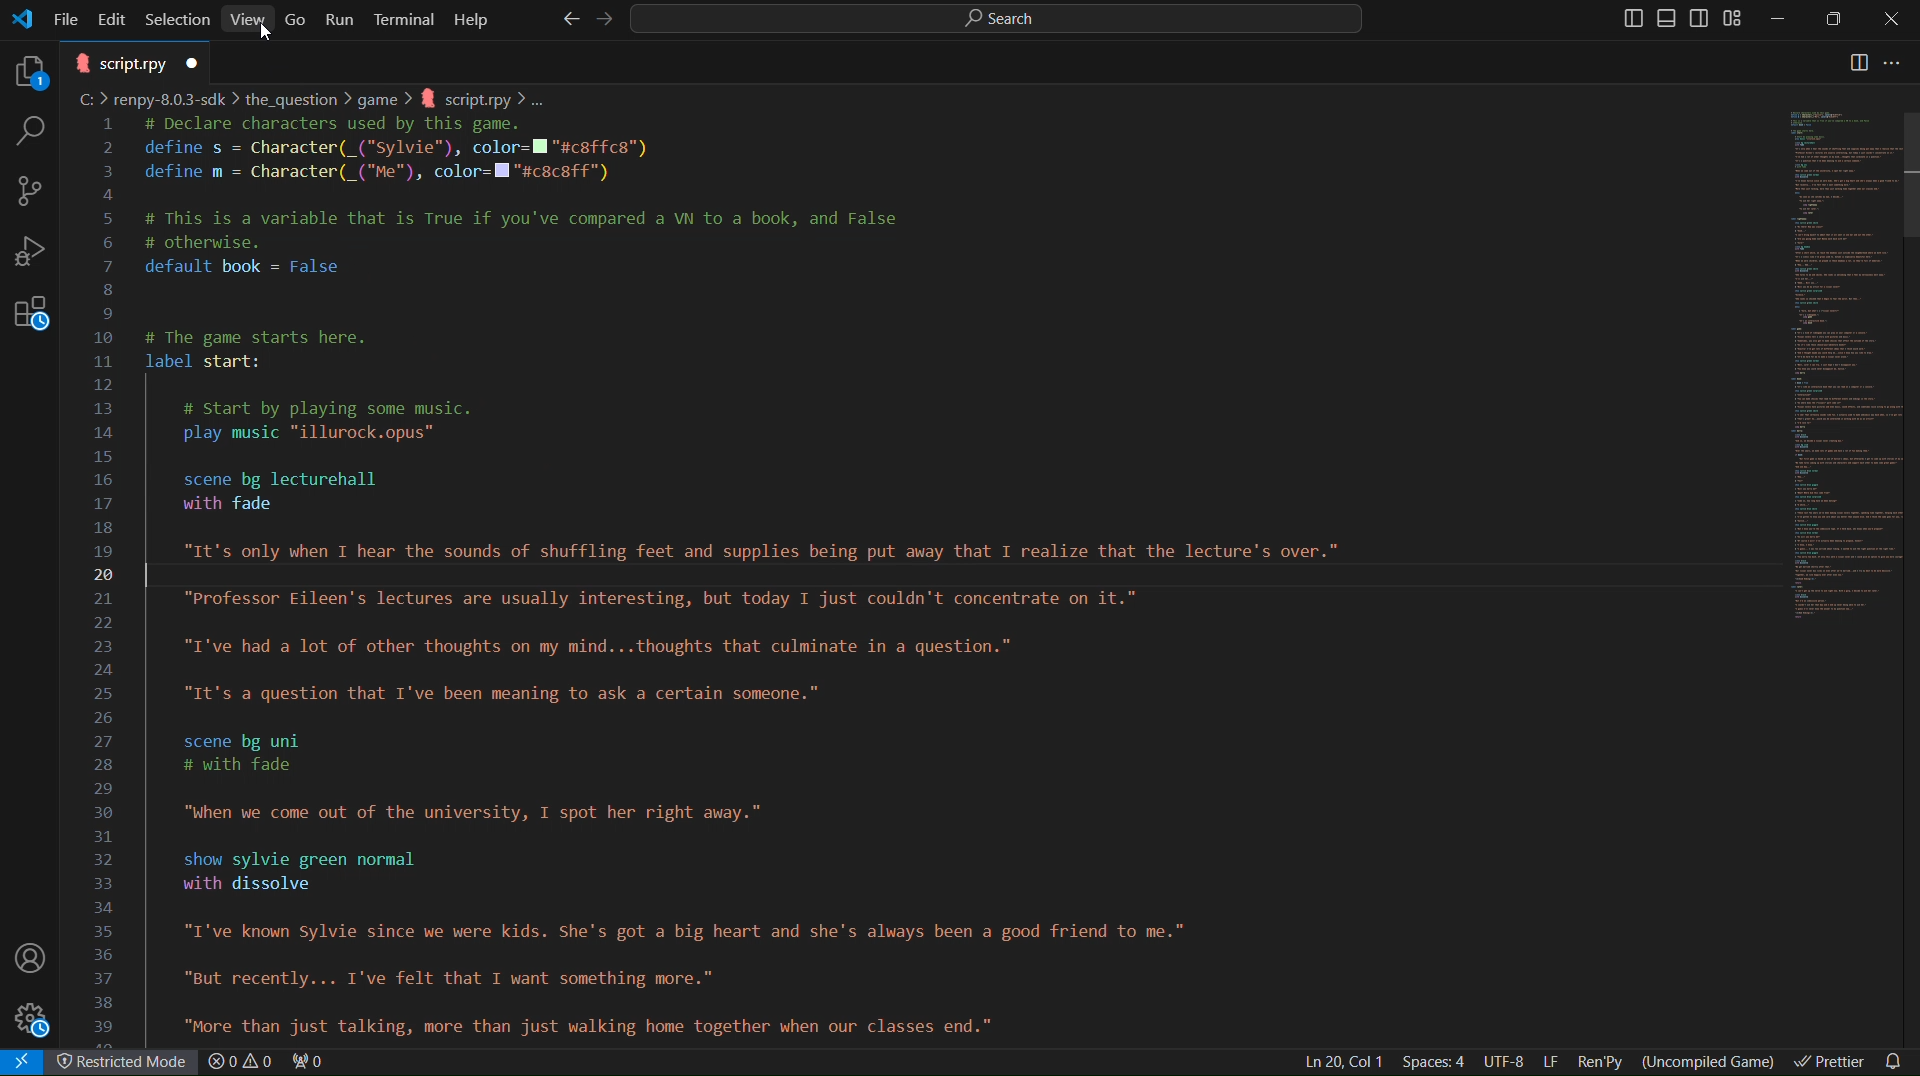 The height and width of the screenshot is (1076, 1920). I want to click on Close, so click(1890, 19).